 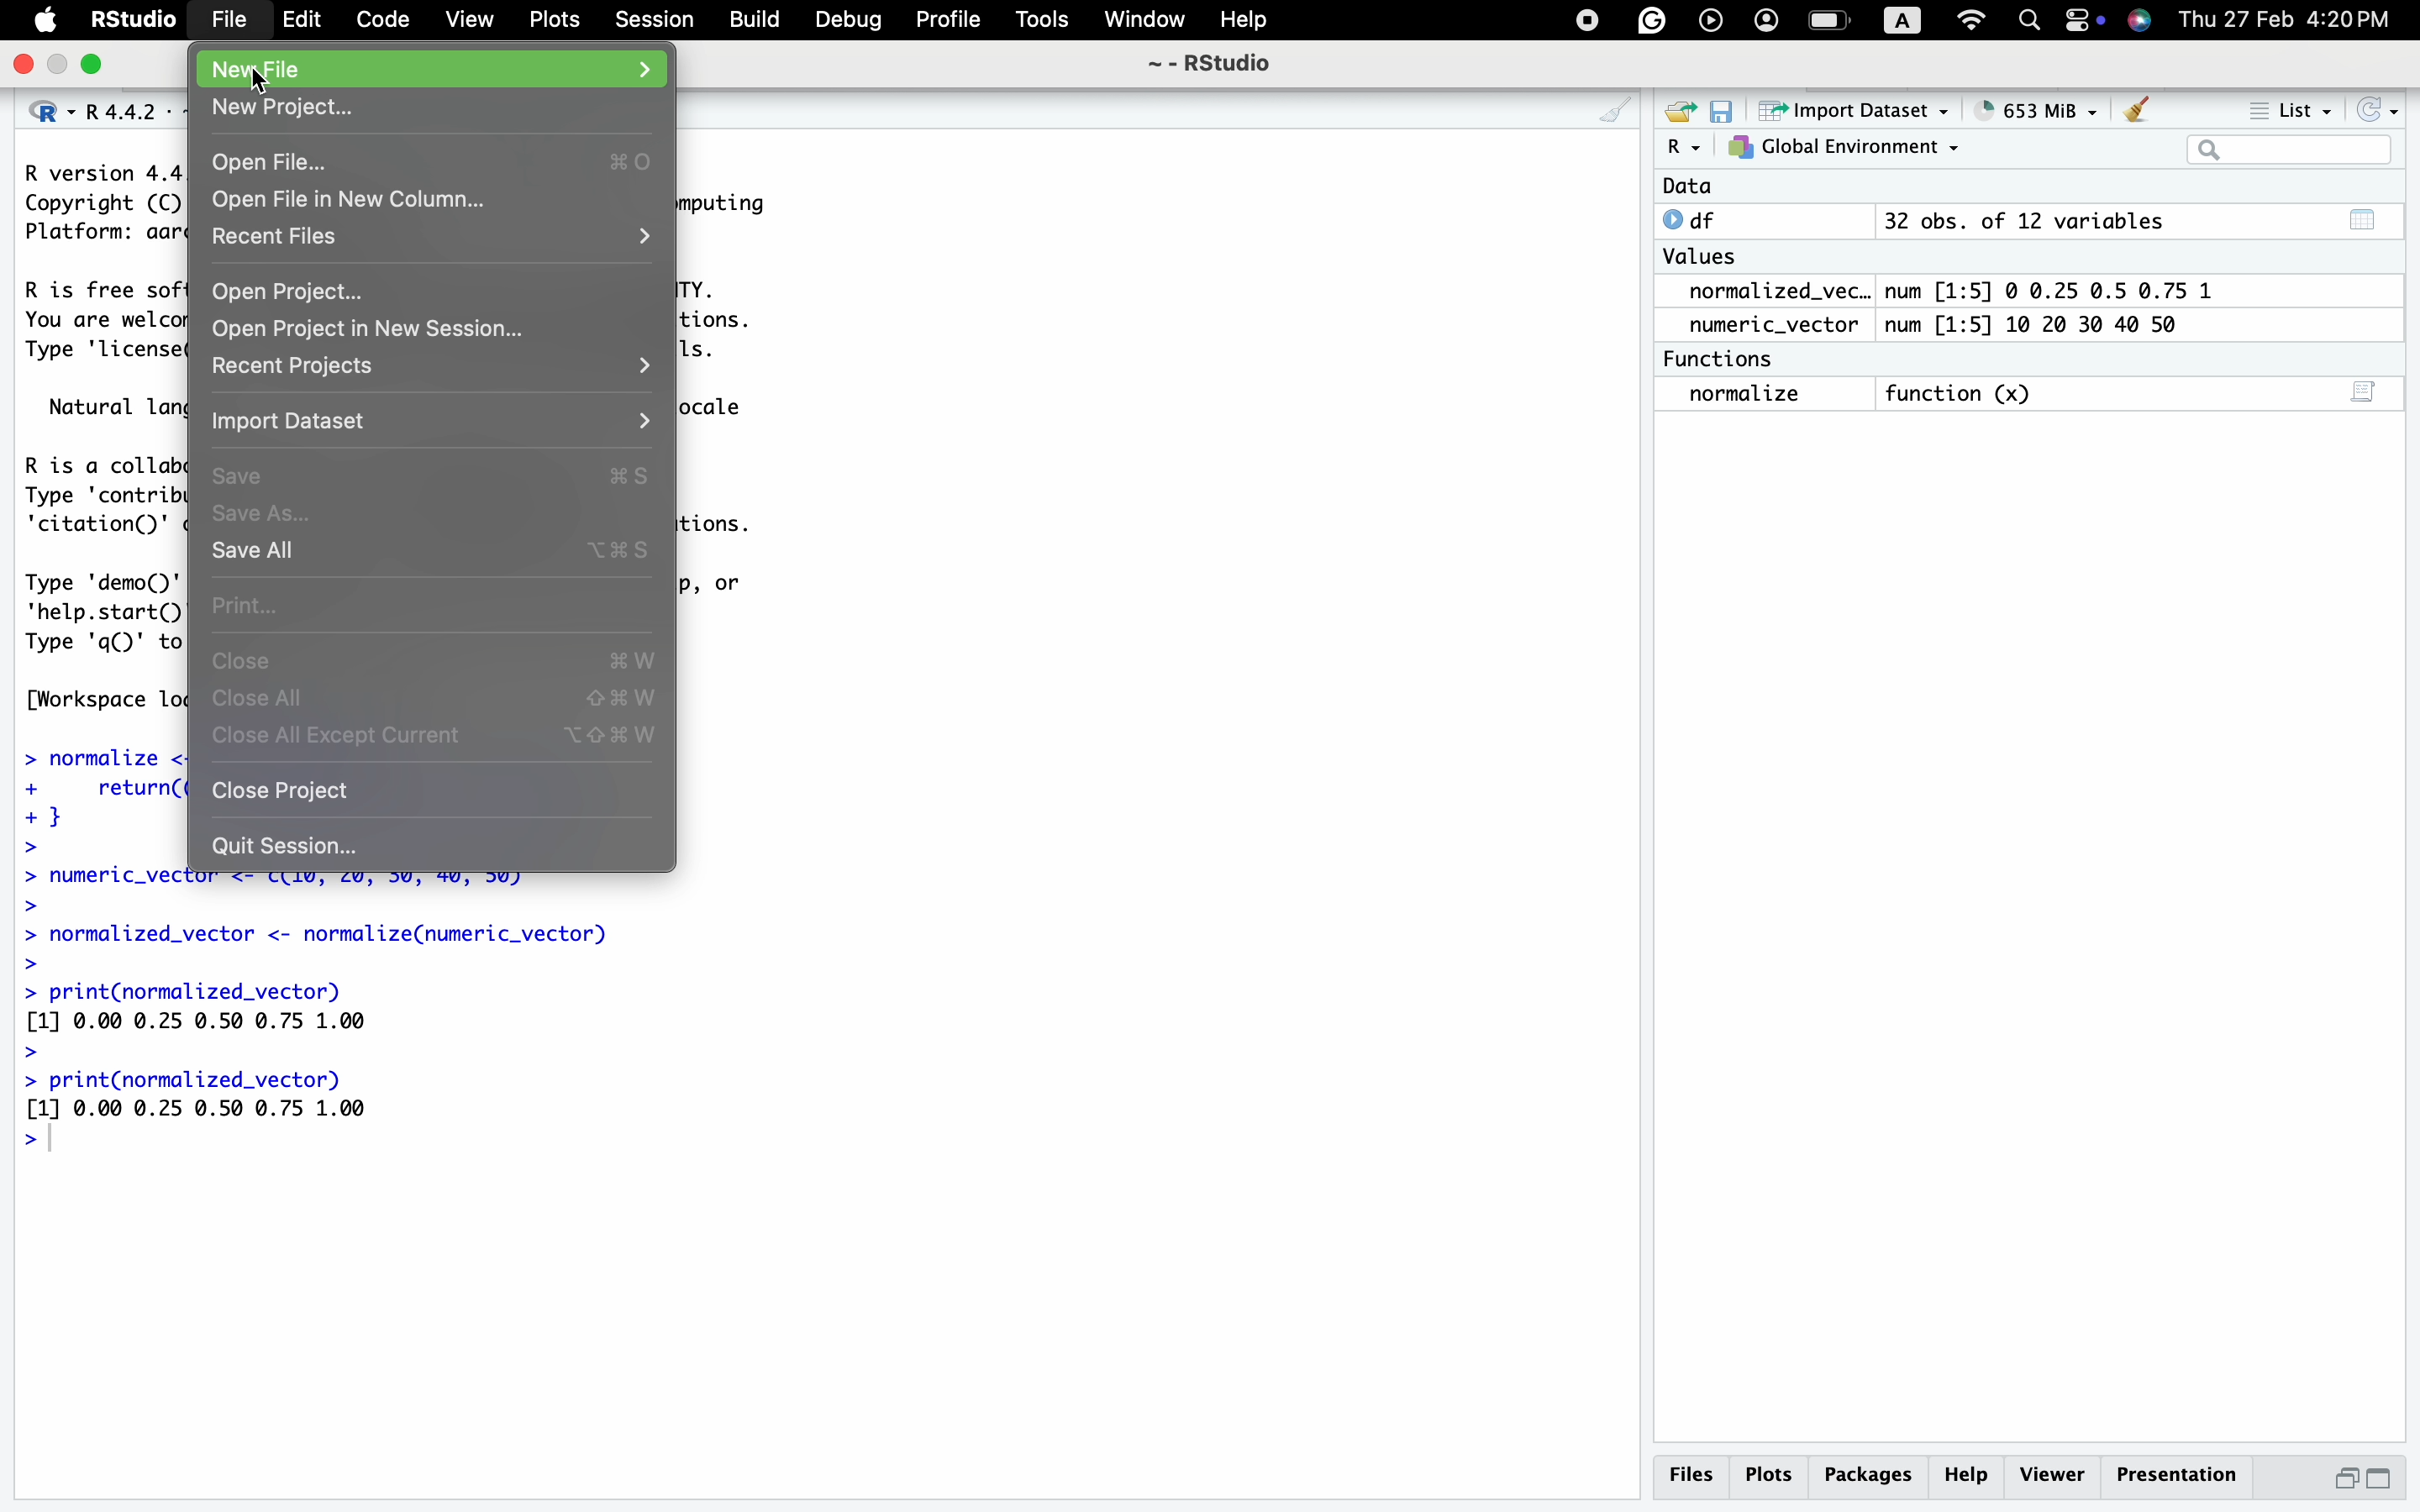 I want to click on Recent Projects, so click(x=301, y=367).